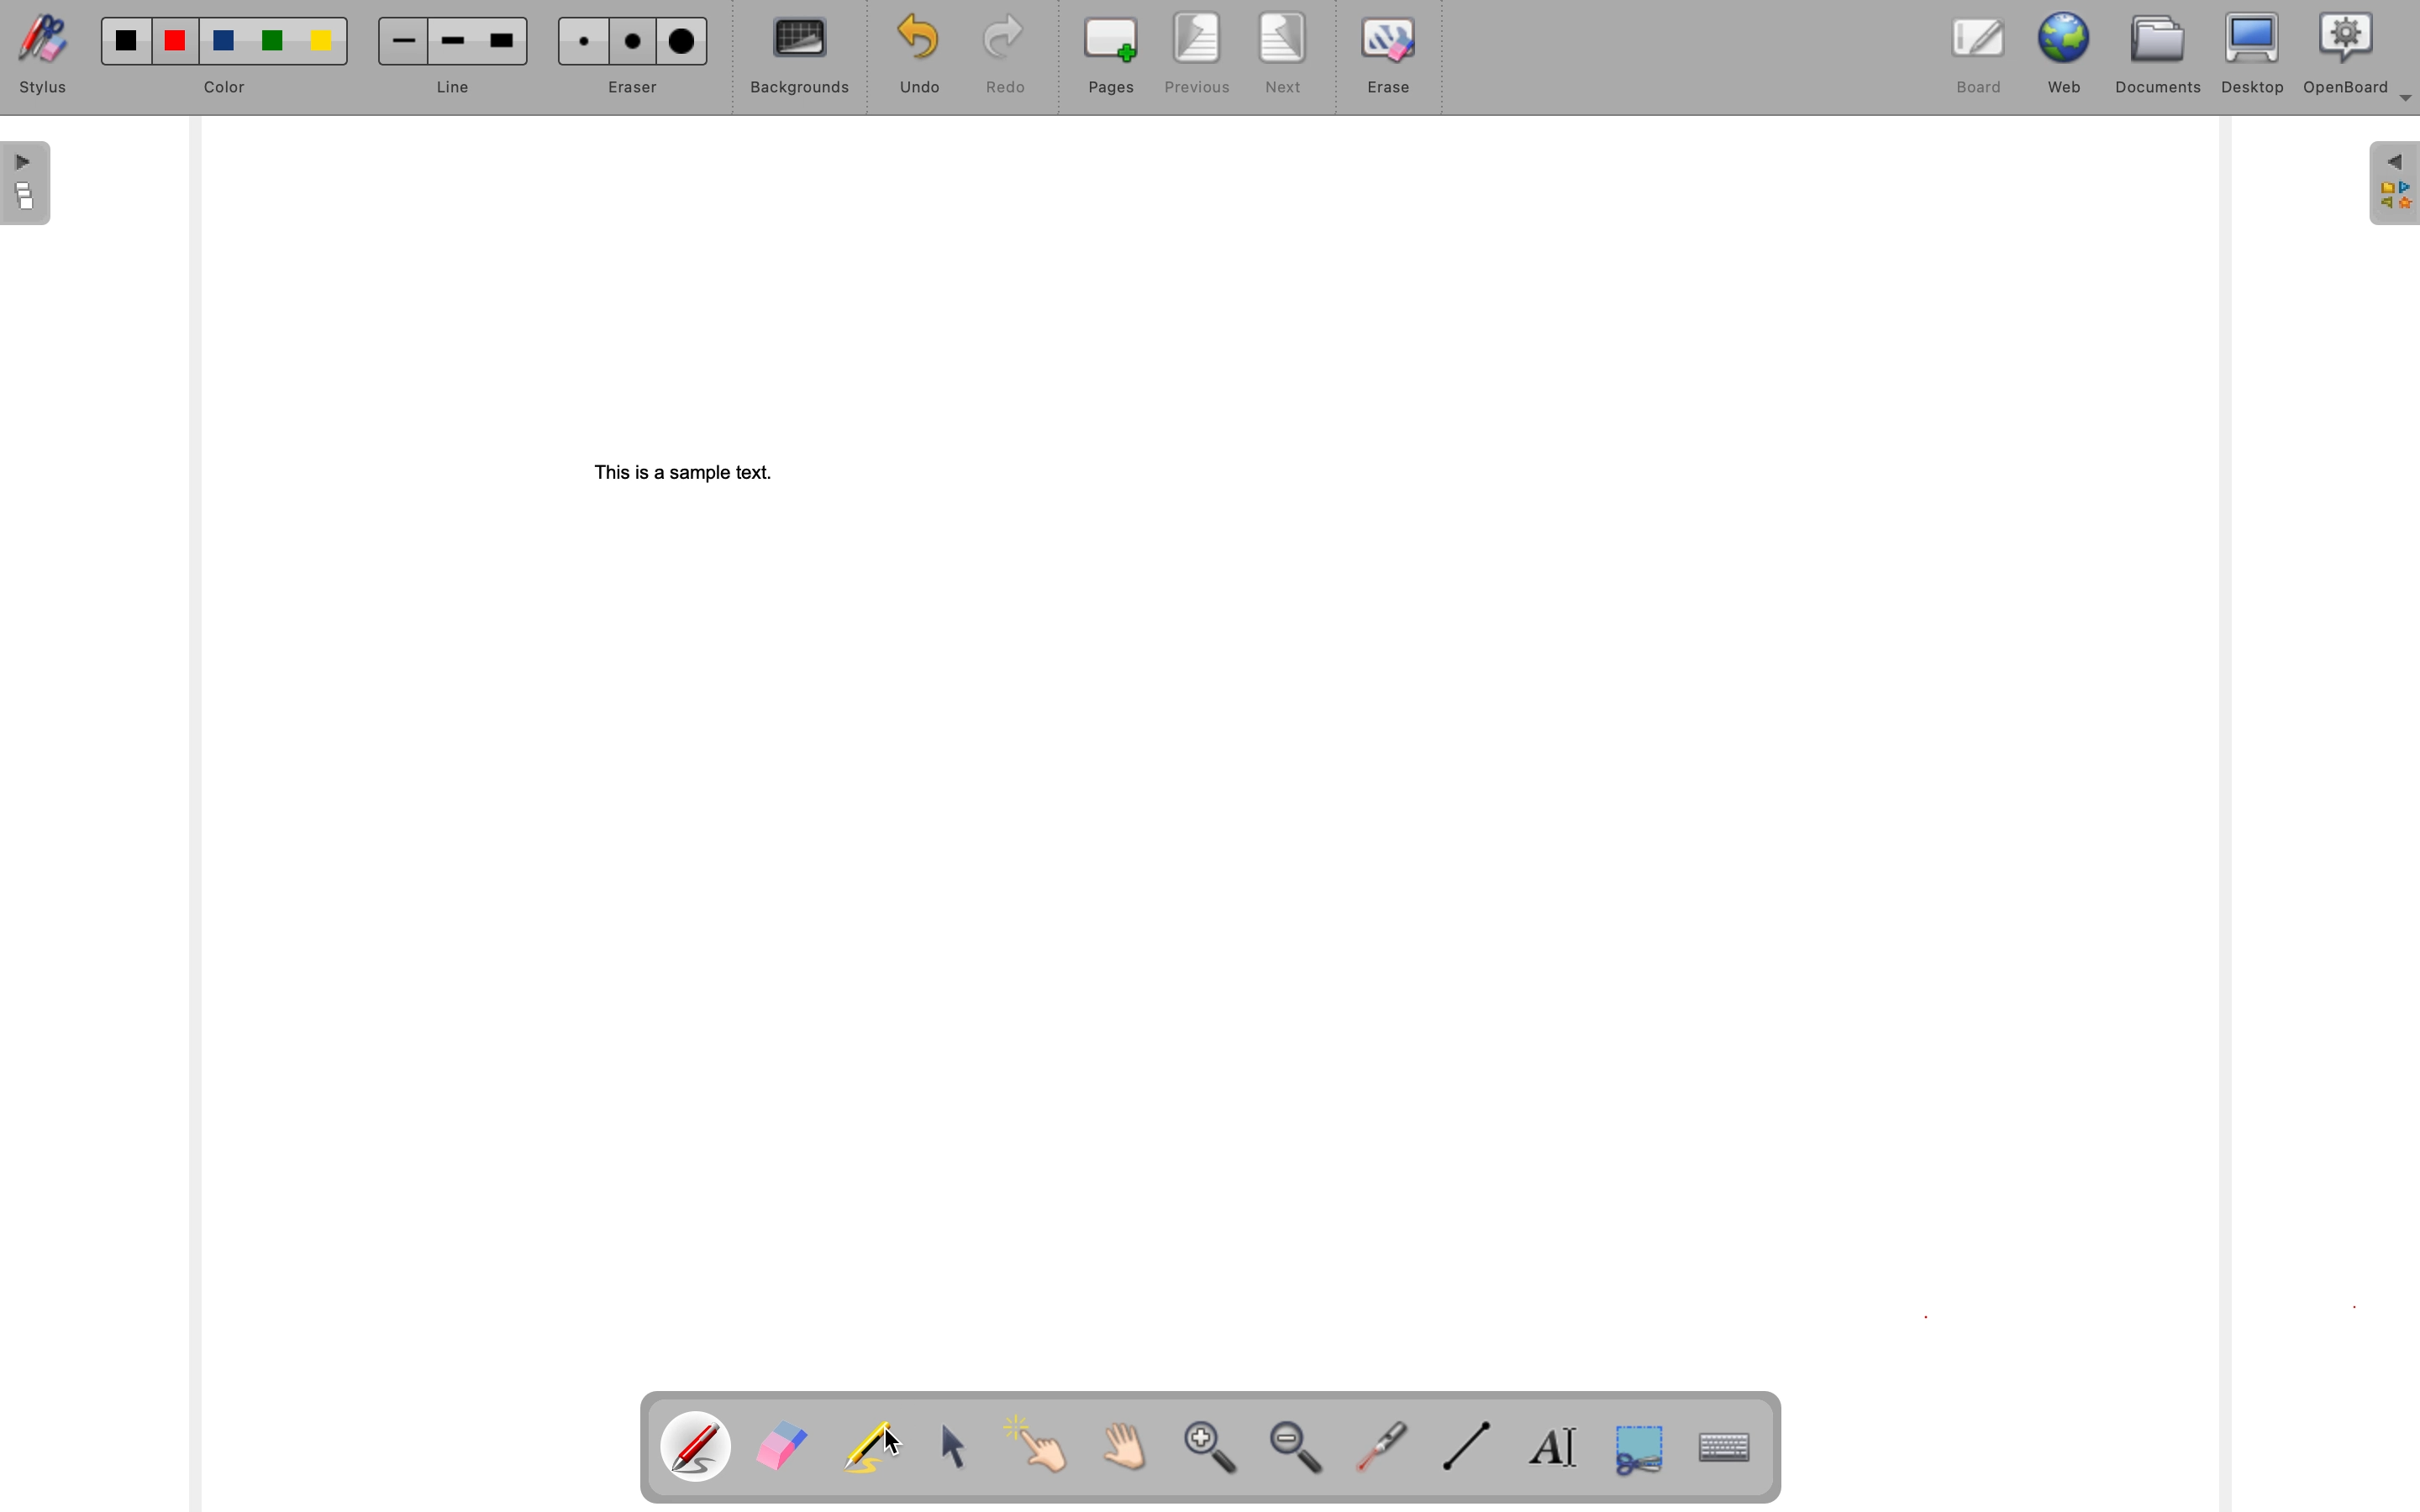 Image resolution: width=2420 pixels, height=1512 pixels. What do you see at coordinates (404, 41) in the screenshot?
I see `Small line` at bounding box center [404, 41].